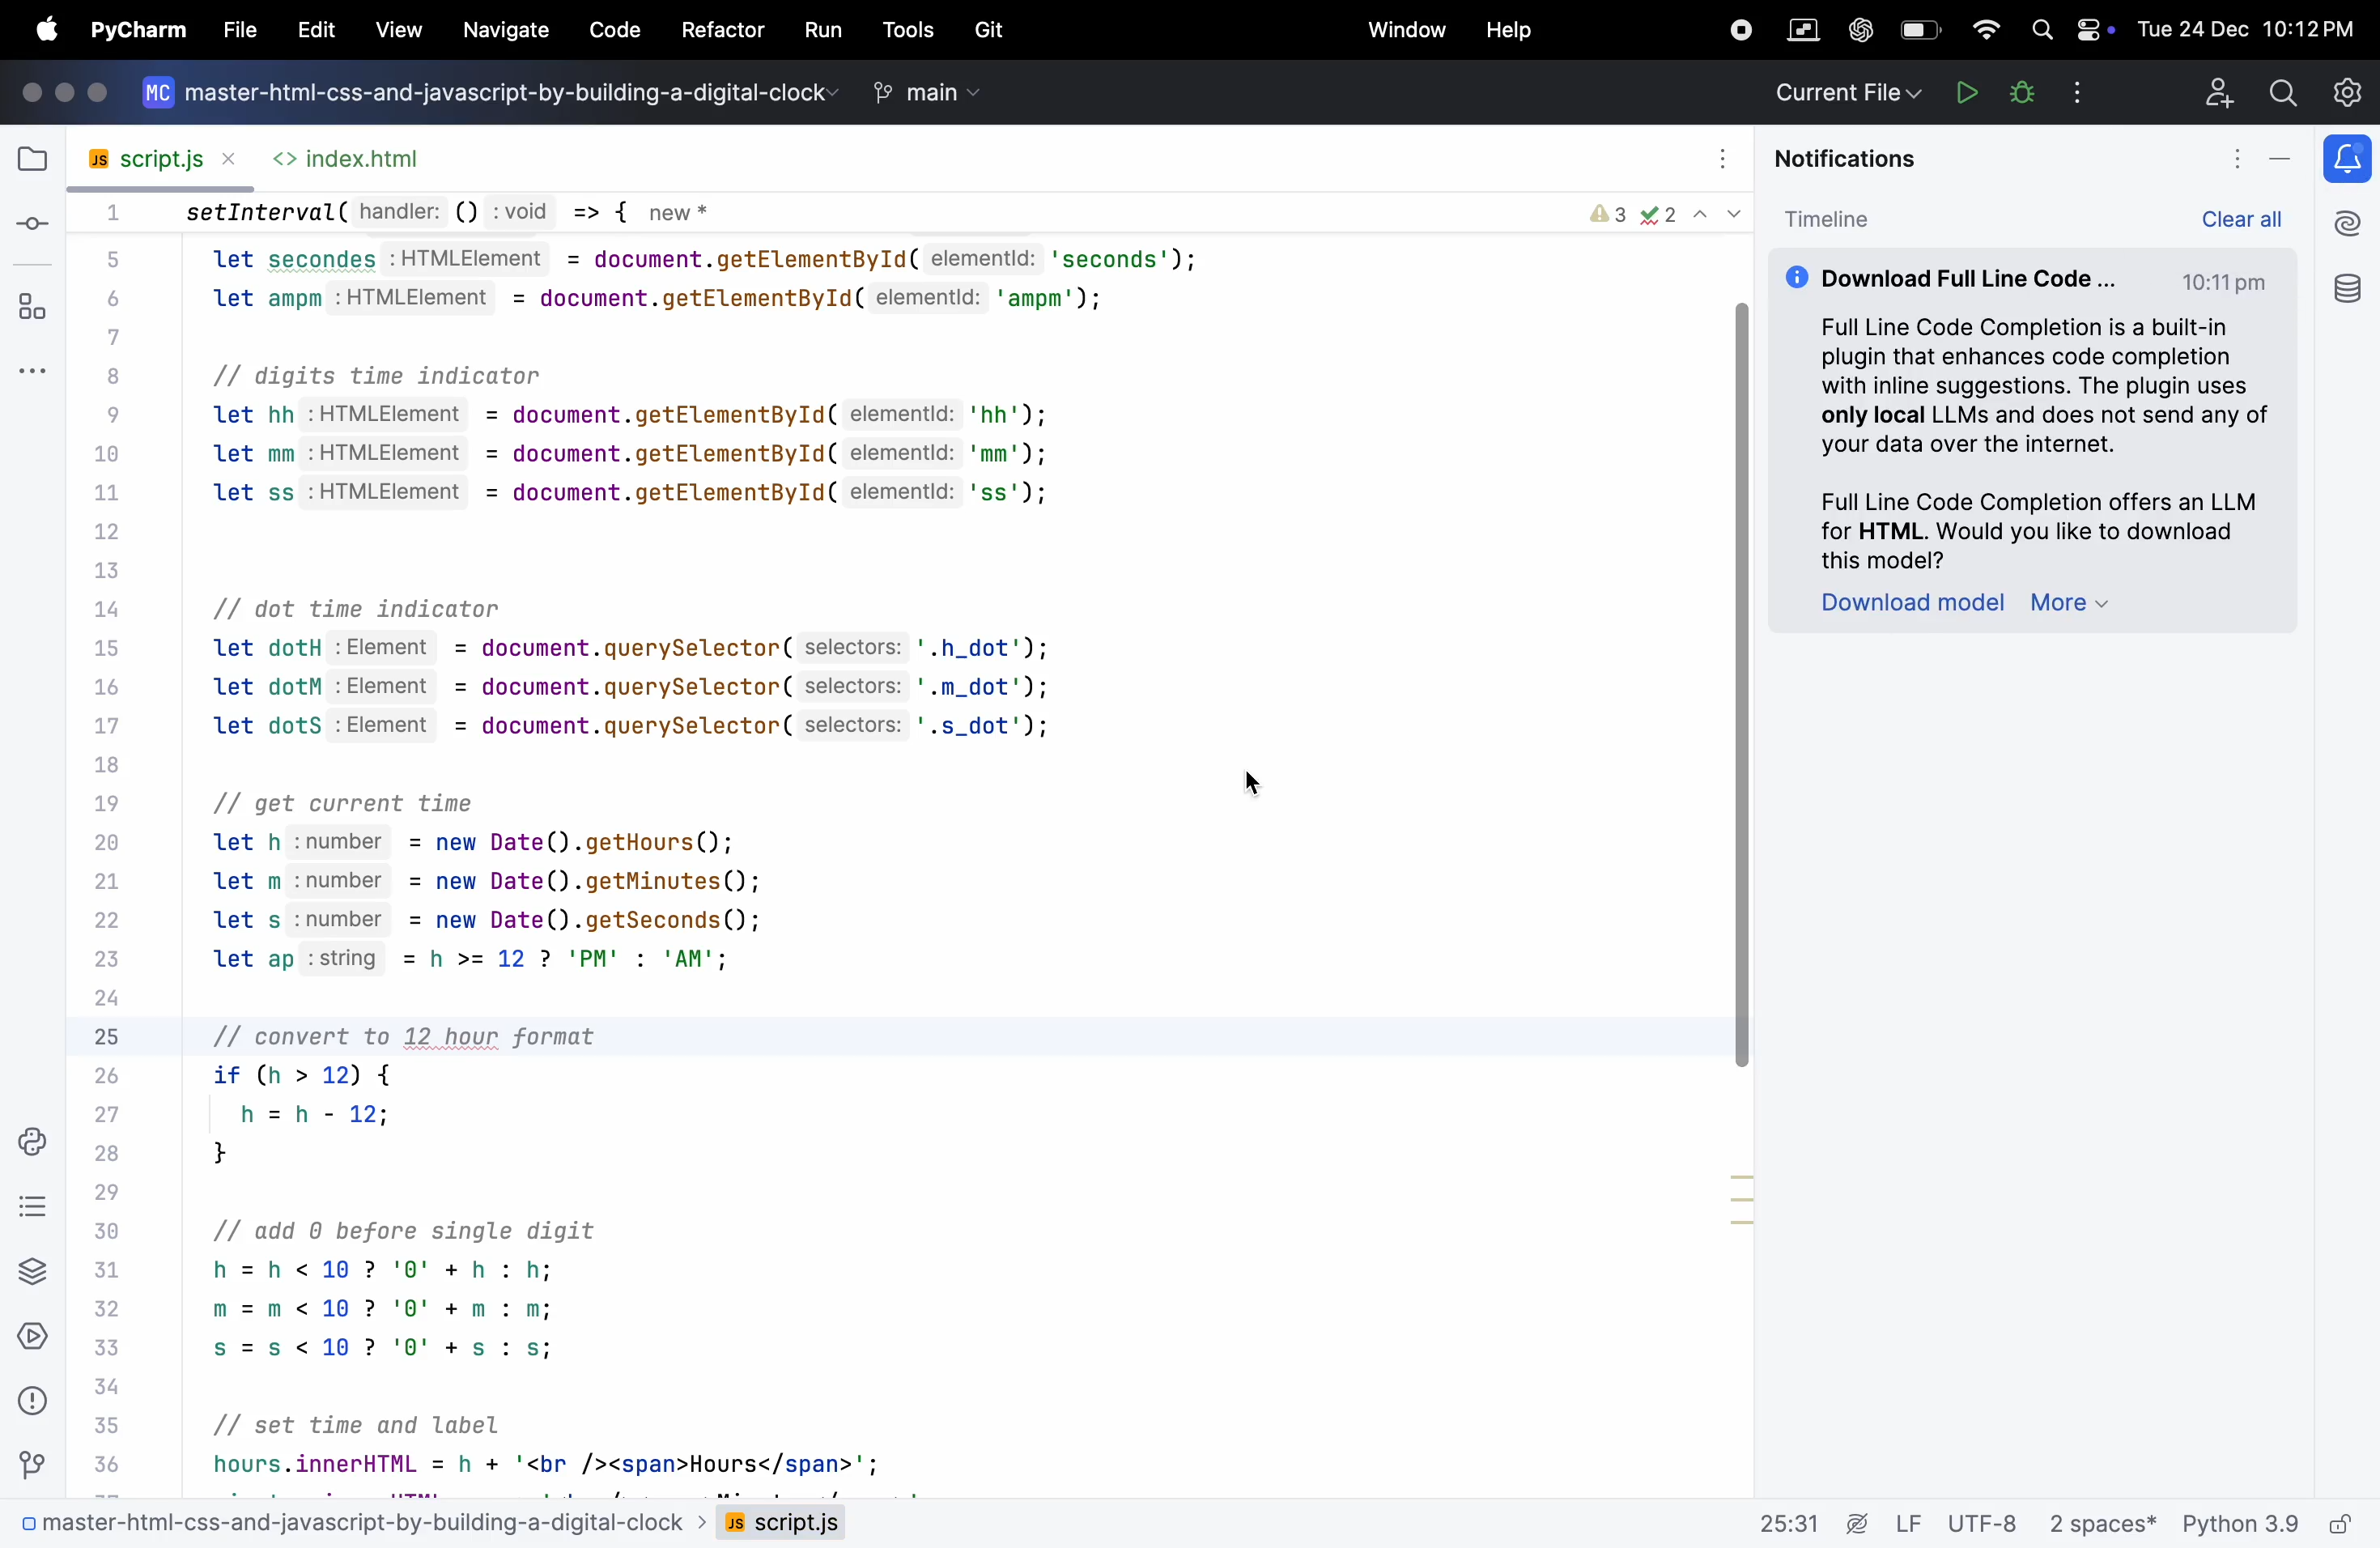  Describe the element at coordinates (68, 94) in the screenshot. I see `icons` at that location.